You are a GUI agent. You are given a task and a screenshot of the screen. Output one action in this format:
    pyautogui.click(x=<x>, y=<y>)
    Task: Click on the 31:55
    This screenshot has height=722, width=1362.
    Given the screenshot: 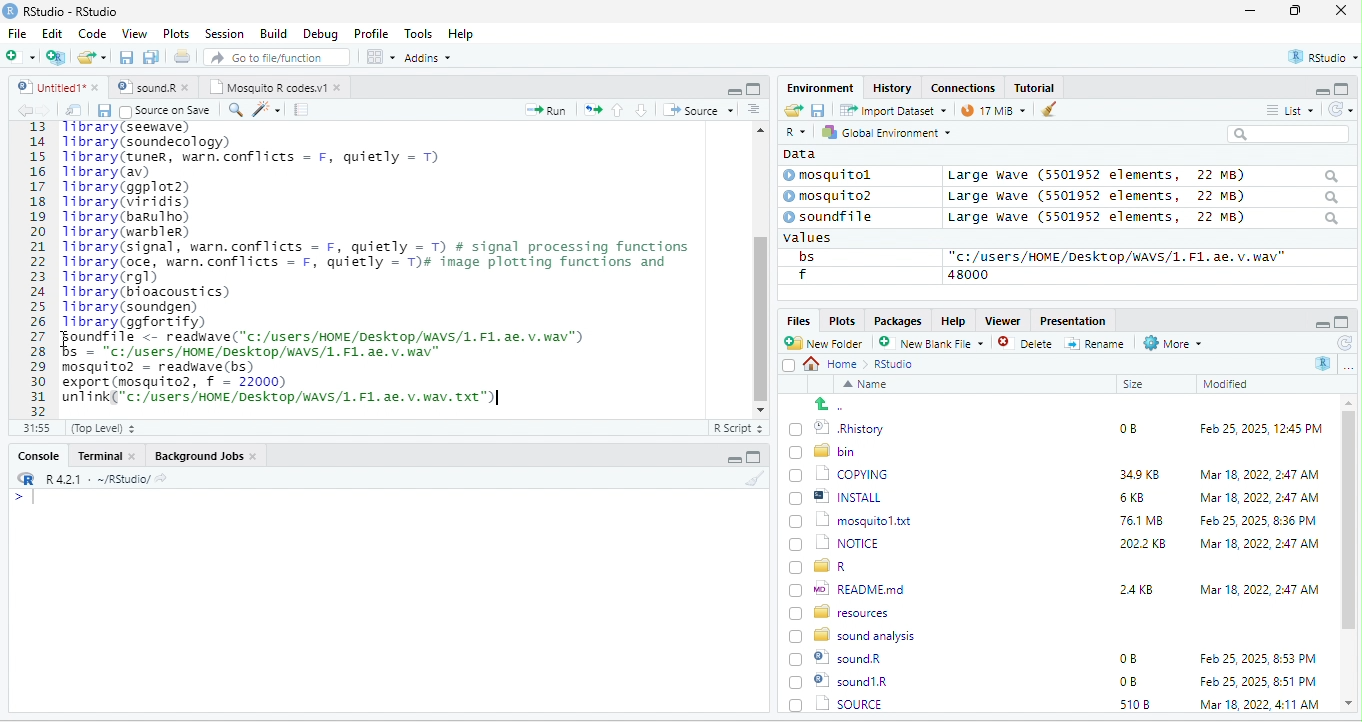 What is the action you would take?
    pyautogui.click(x=34, y=428)
    